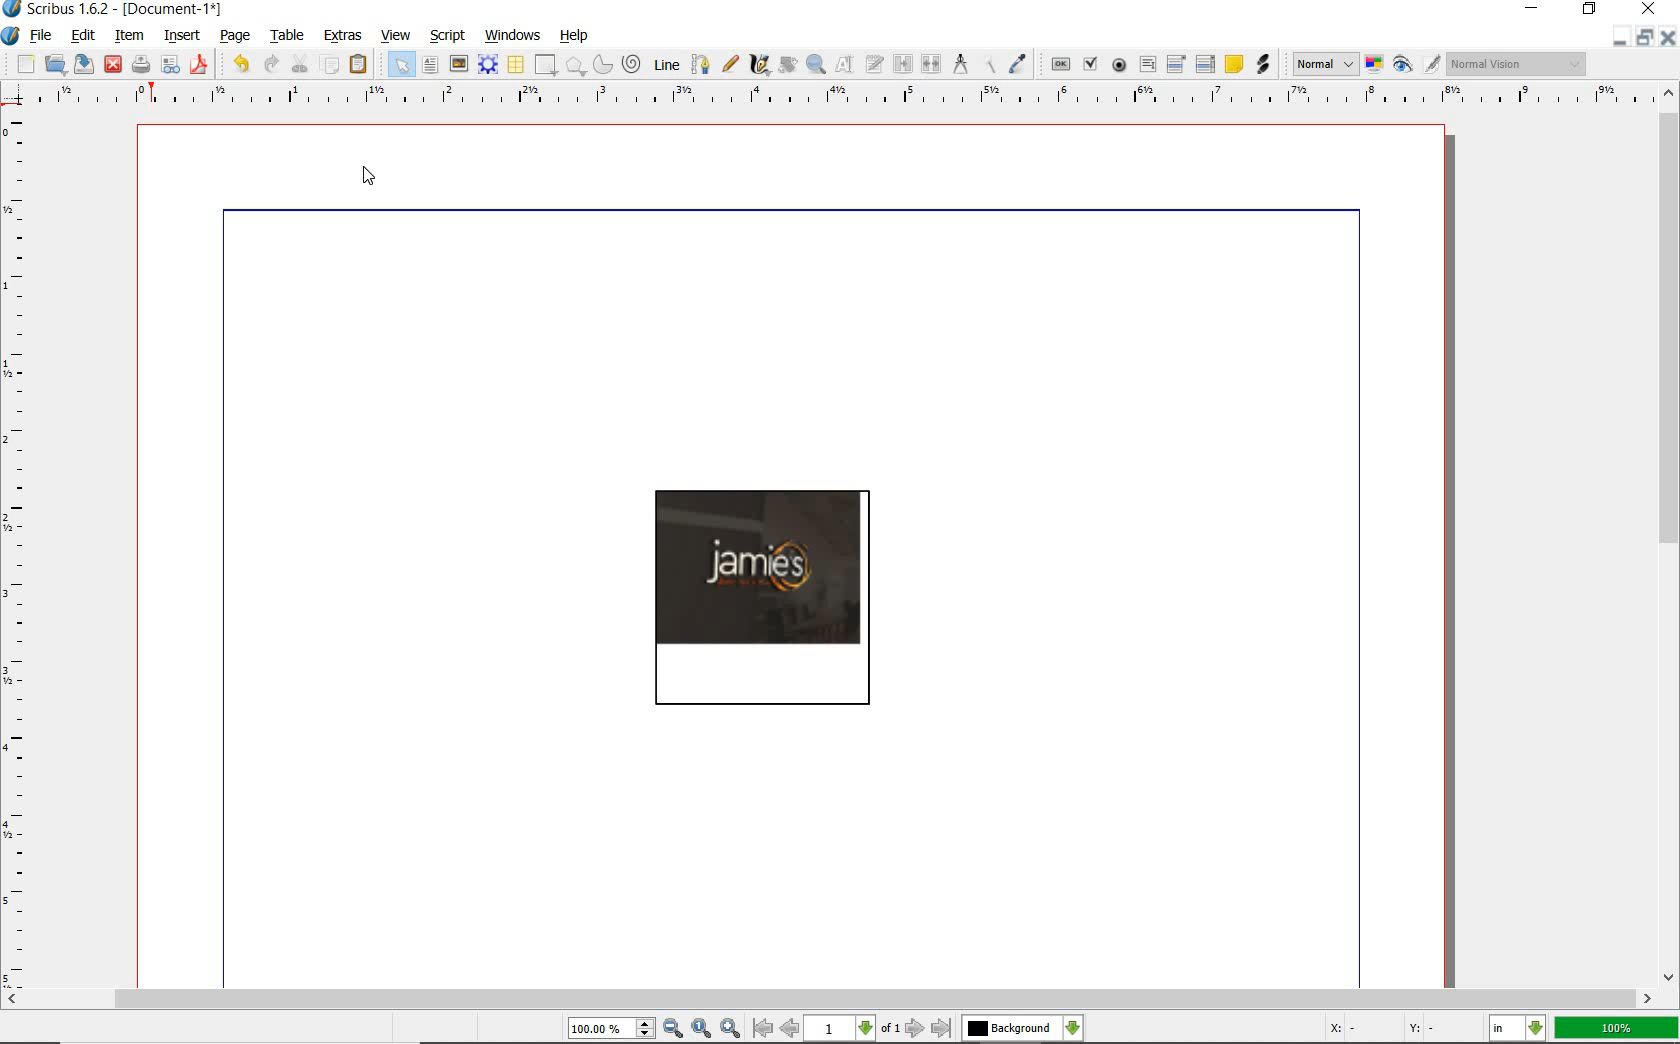 The image size is (1680, 1044). What do you see at coordinates (762, 1030) in the screenshot?
I see `First Page` at bounding box center [762, 1030].